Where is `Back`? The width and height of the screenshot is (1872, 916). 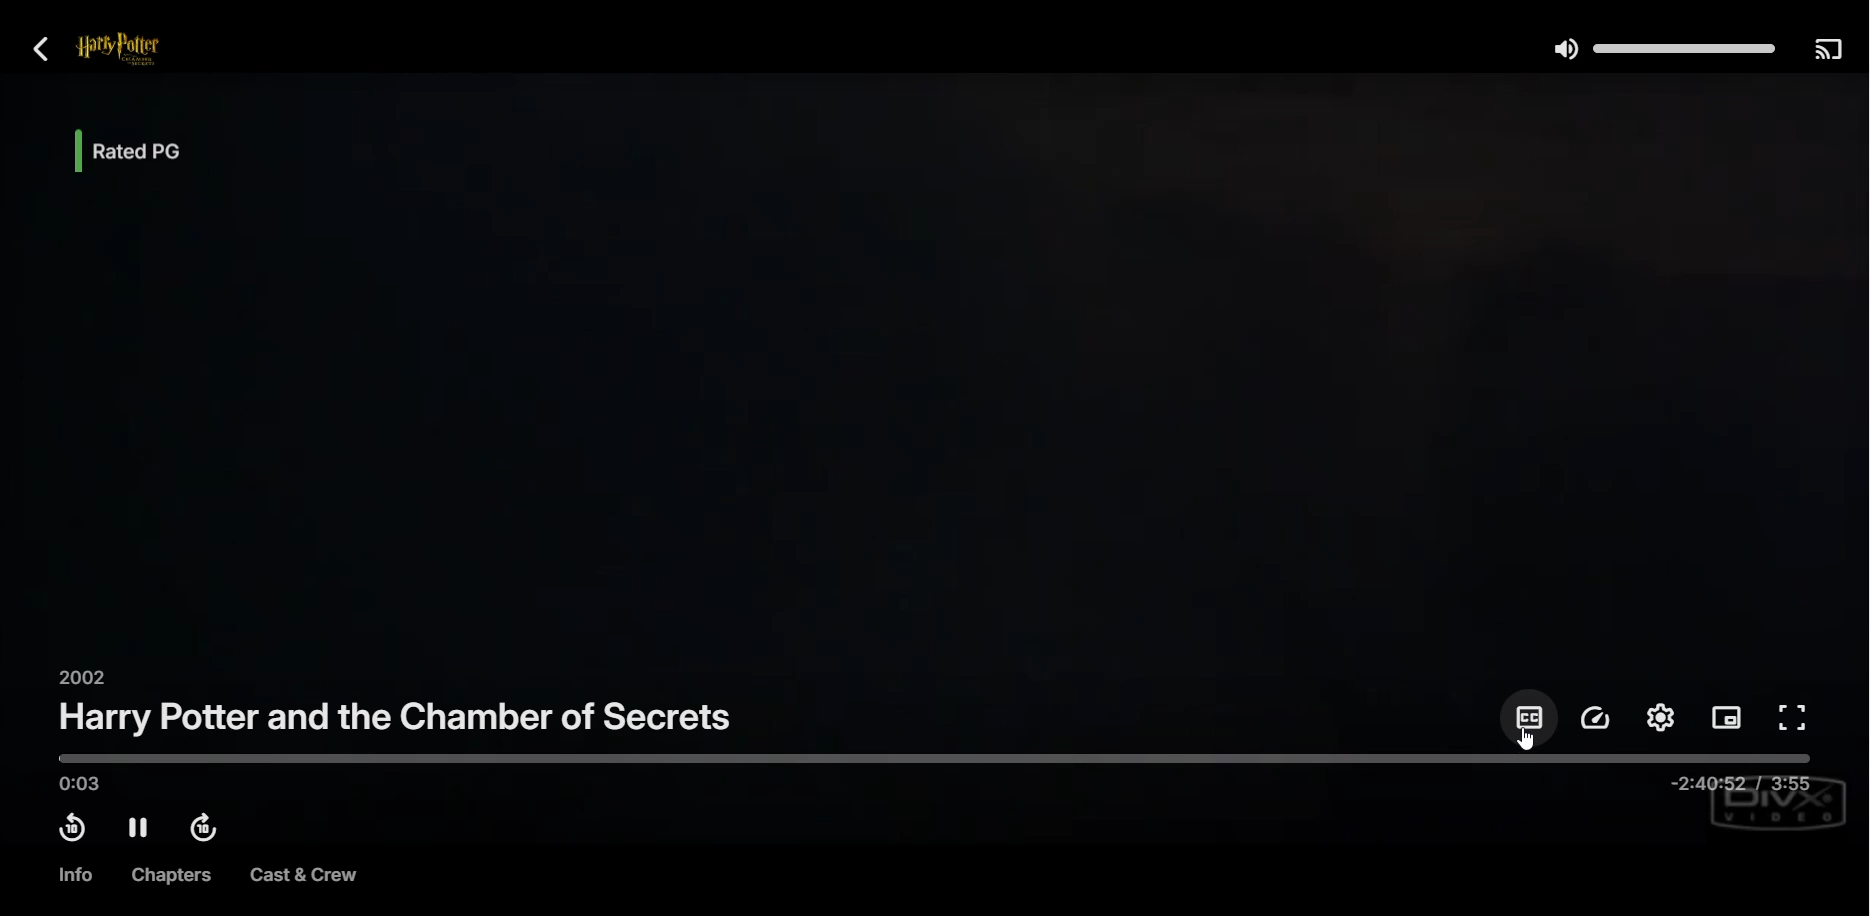
Back is located at coordinates (42, 48).